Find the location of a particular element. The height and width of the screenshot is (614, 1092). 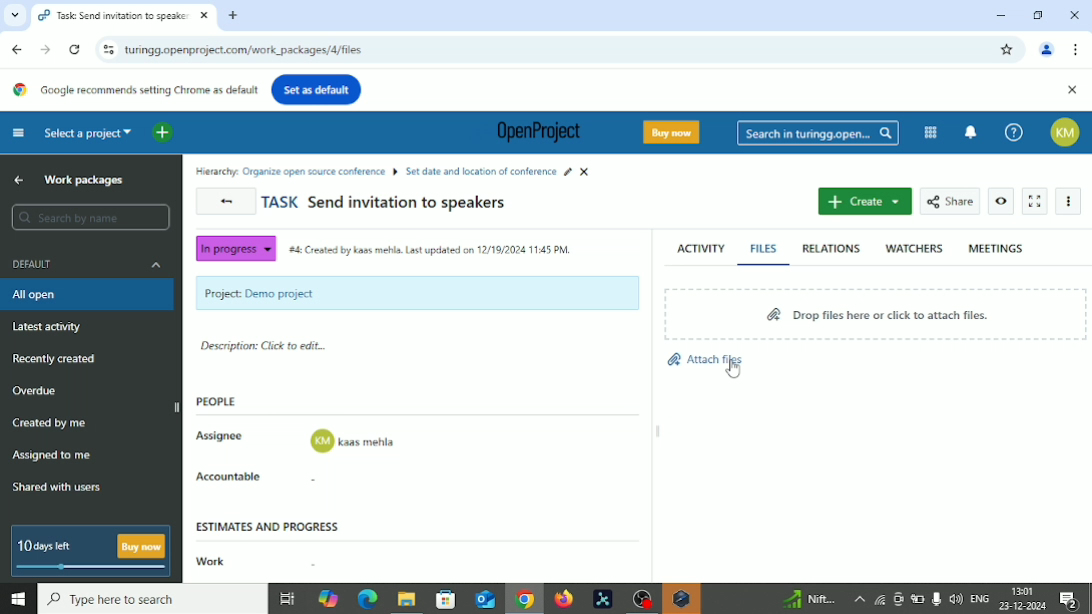

Task is located at coordinates (385, 204).